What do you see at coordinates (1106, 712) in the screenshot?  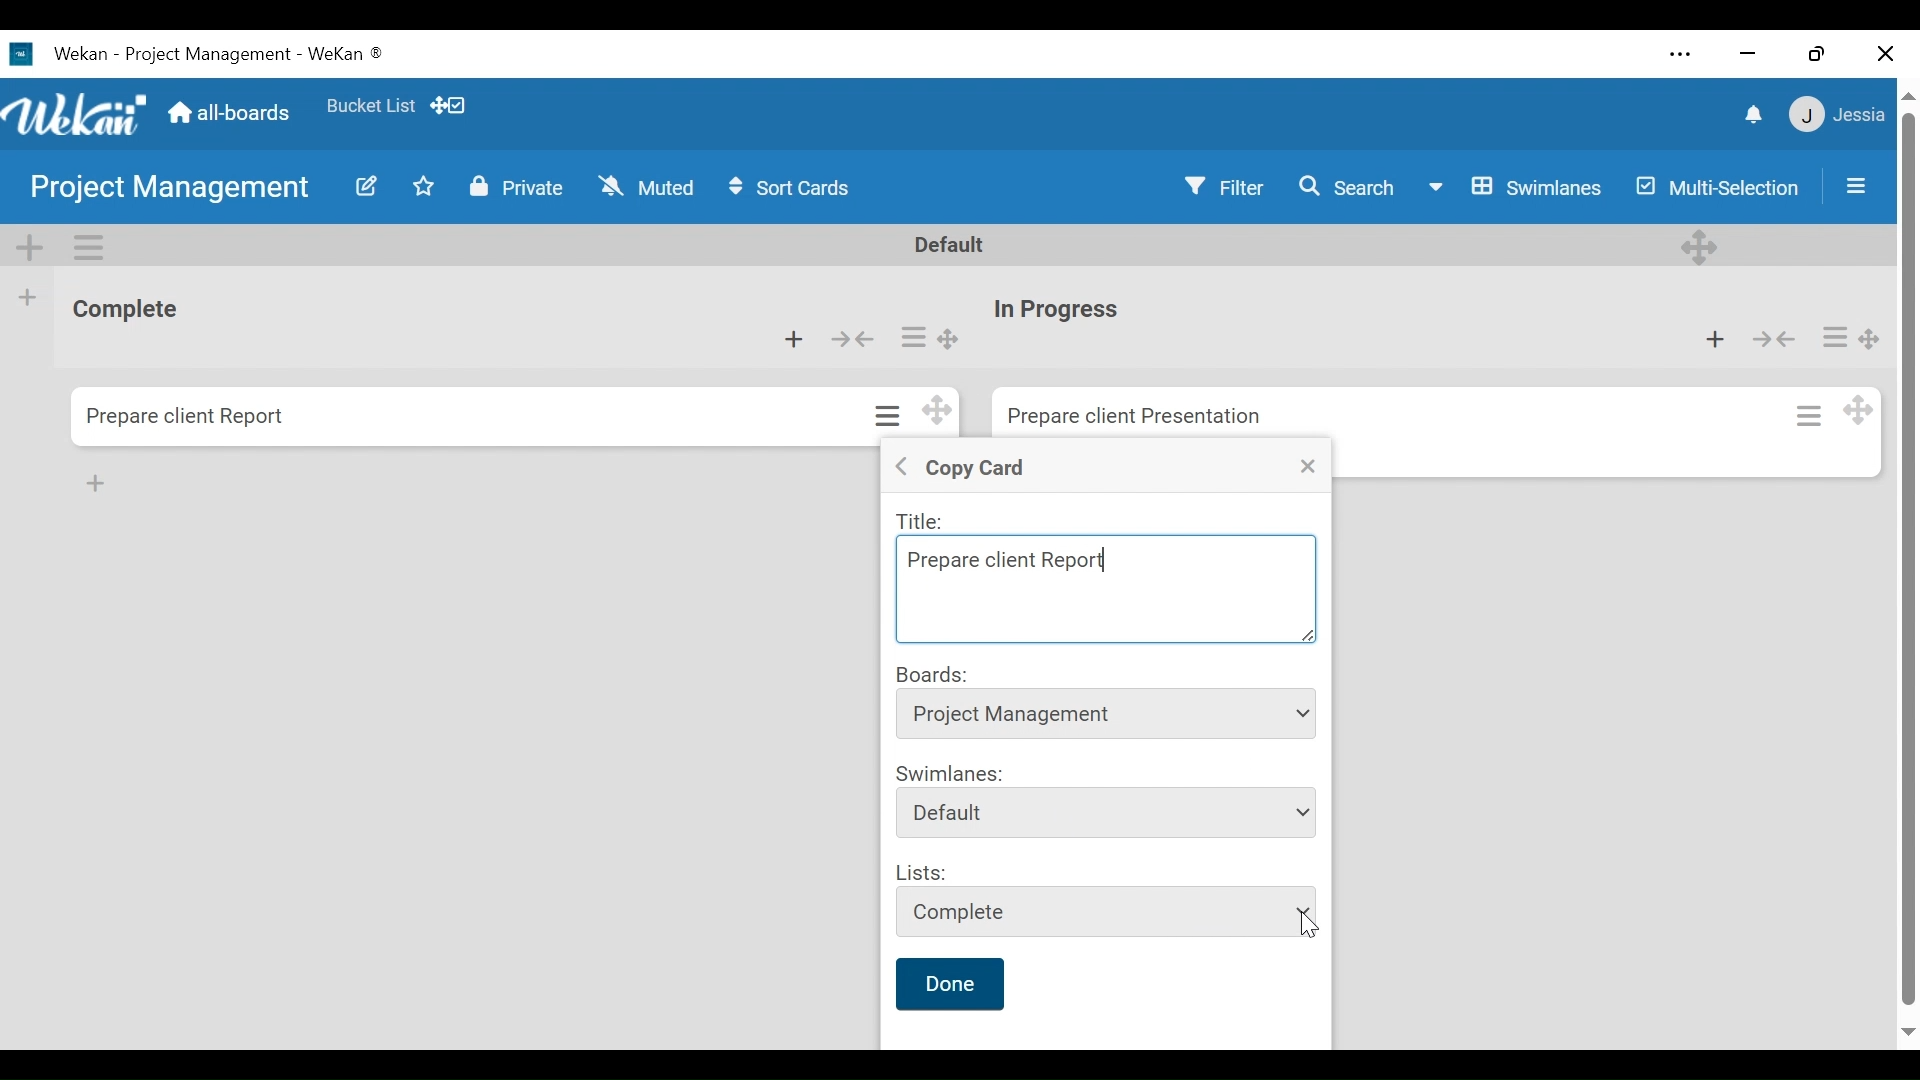 I see `Board dropdown menu` at bounding box center [1106, 712].